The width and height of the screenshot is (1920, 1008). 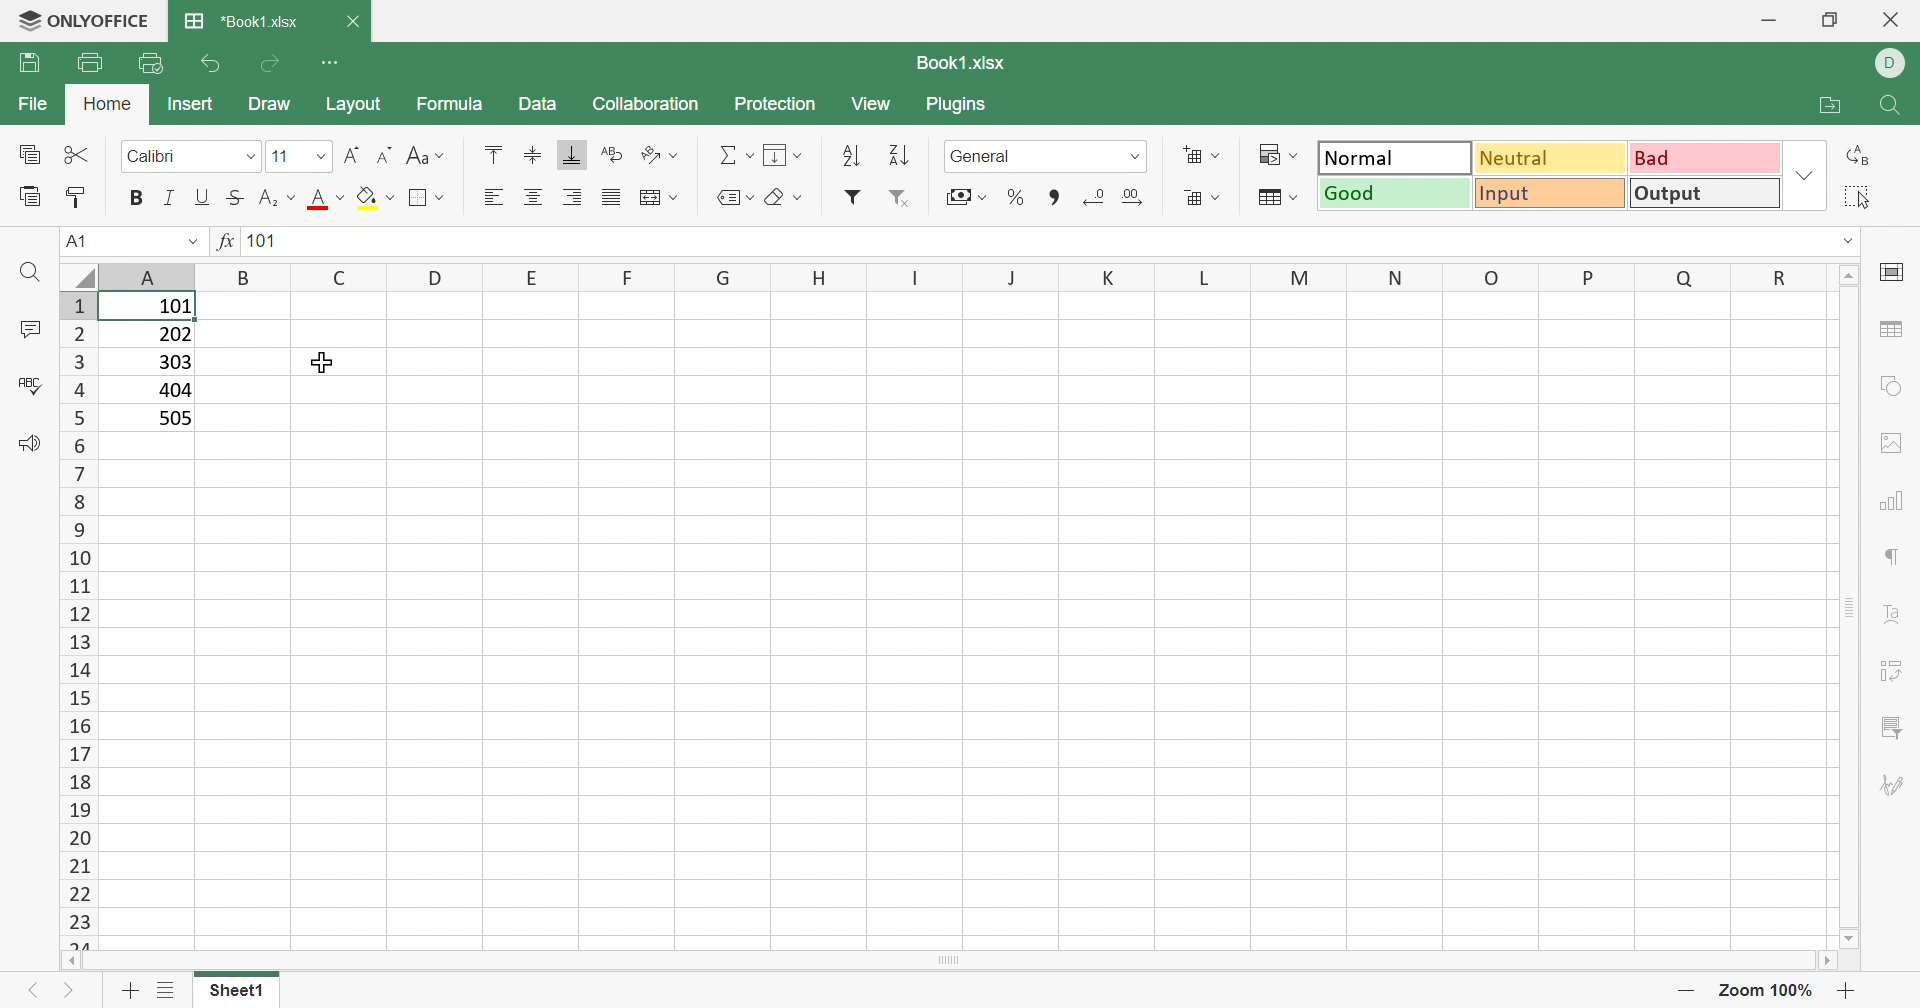 I want to click on Save, so click(x=29, y=65).